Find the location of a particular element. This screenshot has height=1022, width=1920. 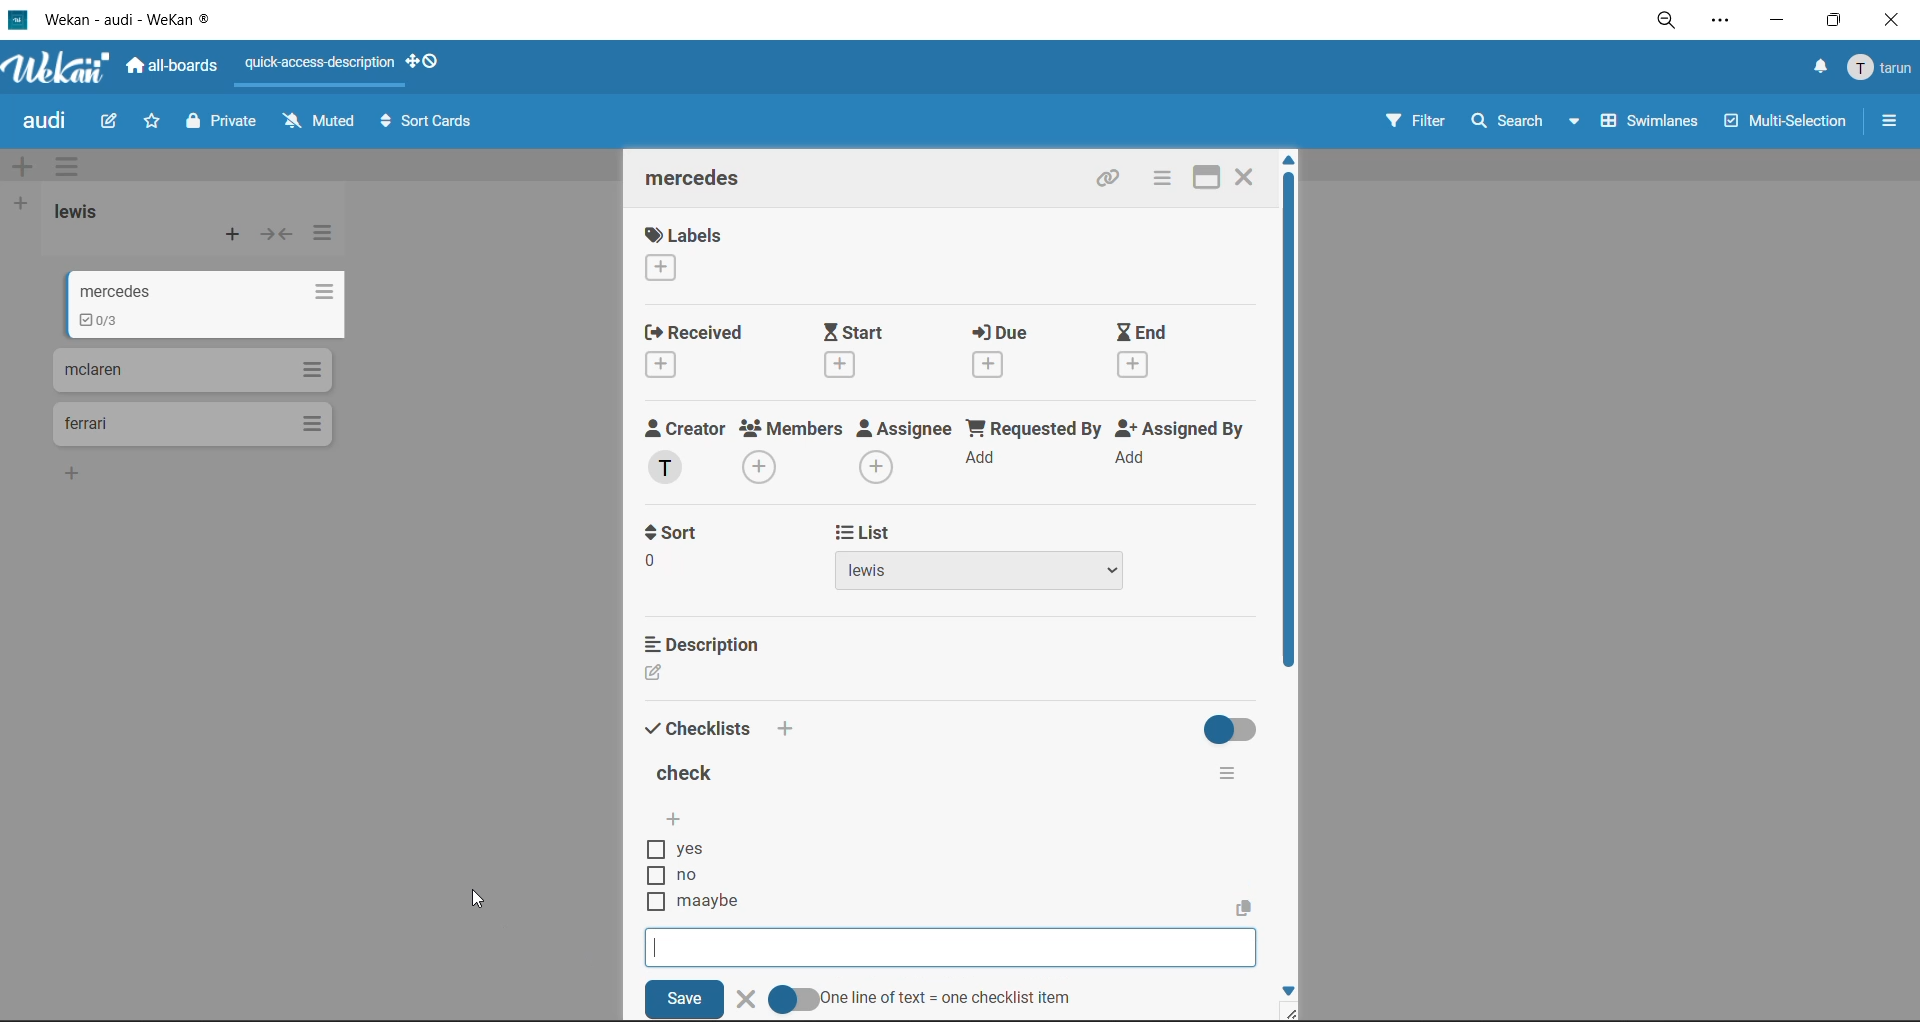

copy is located at coordinates (1246, 907).